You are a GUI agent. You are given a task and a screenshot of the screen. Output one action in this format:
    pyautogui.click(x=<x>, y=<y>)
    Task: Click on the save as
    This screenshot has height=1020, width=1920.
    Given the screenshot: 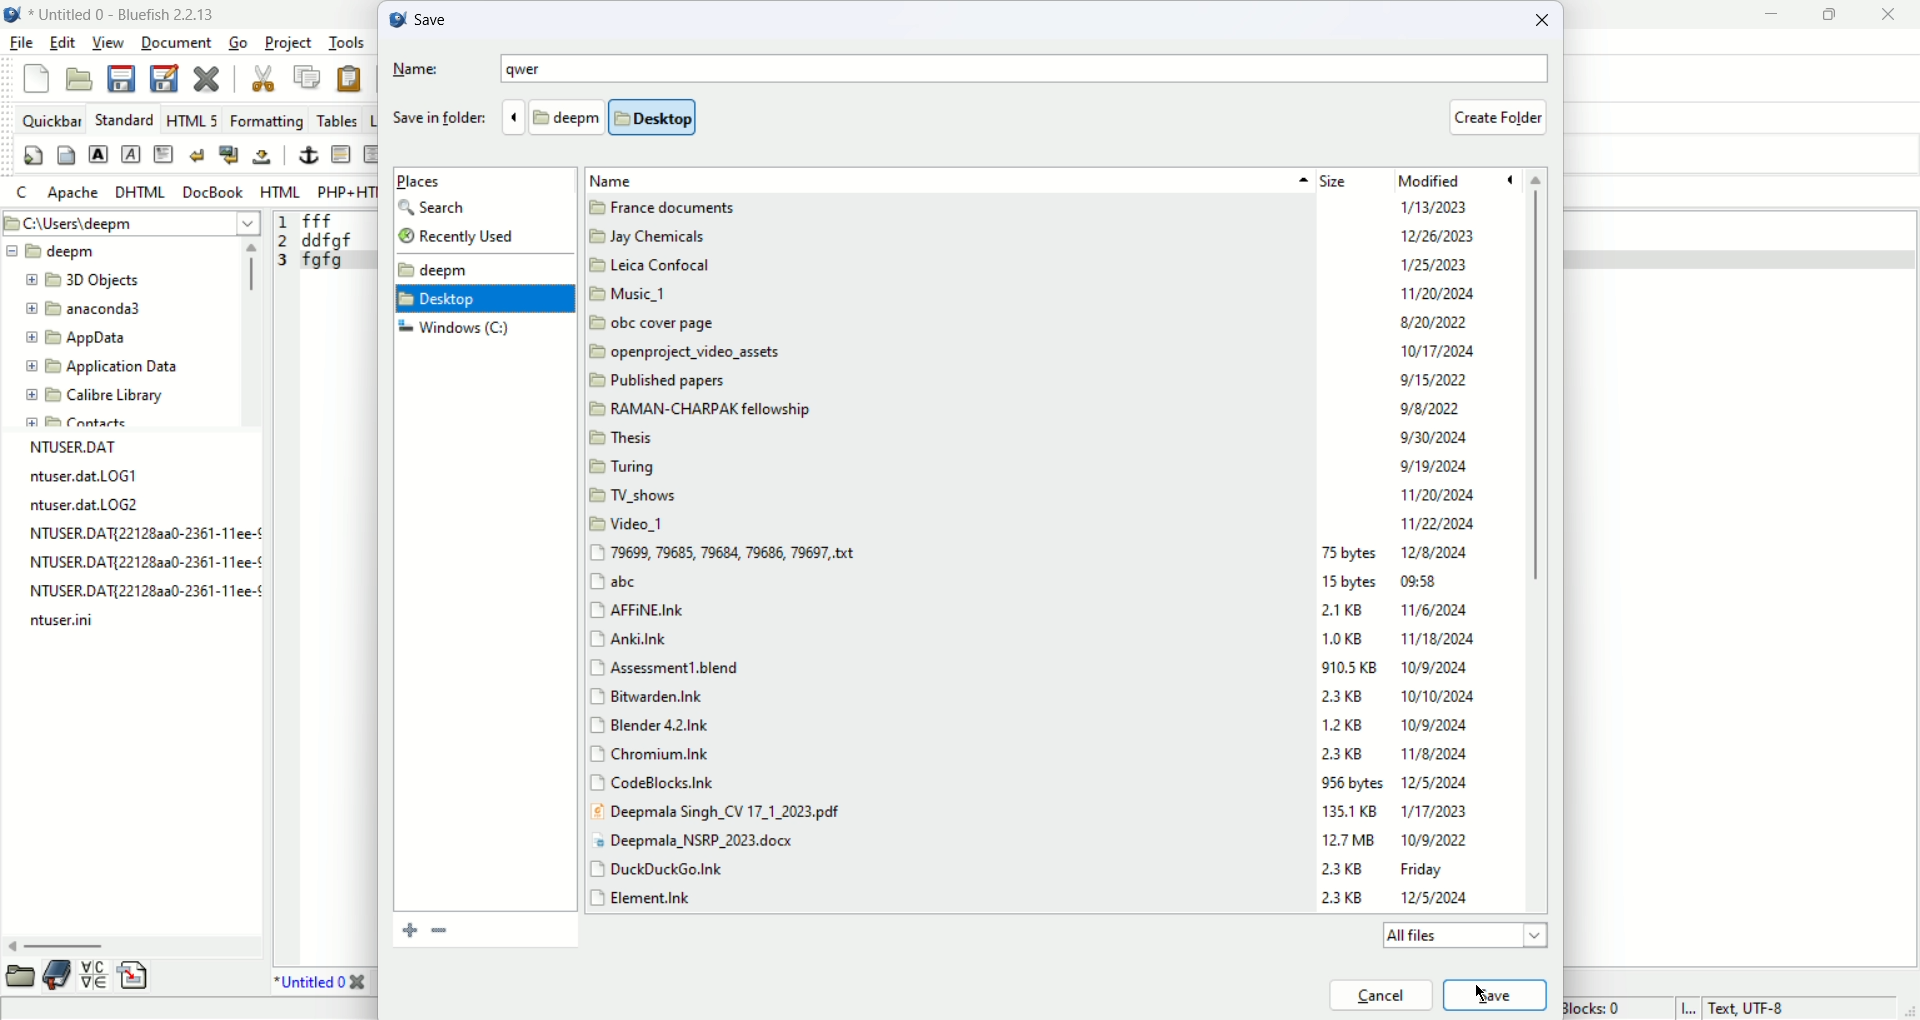 What is the action you would take?
    pyautogui.click(x=167, y=78)
    